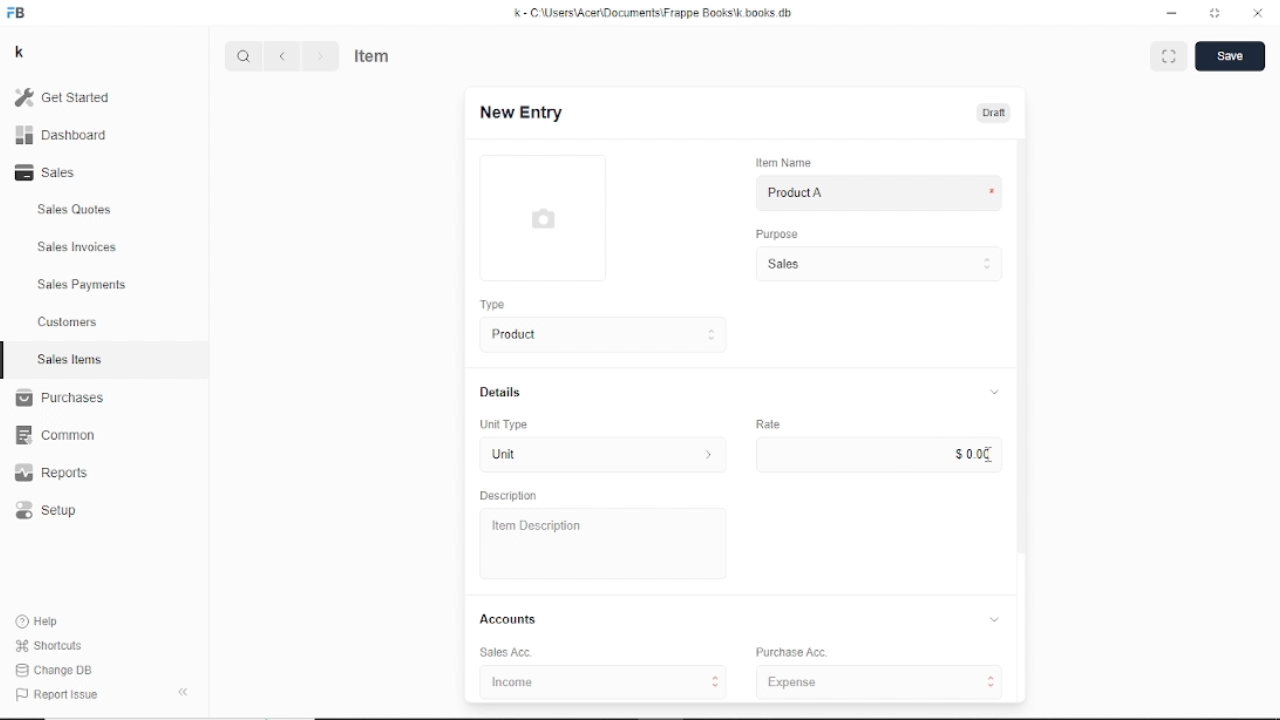 The image size is (1280, 720). Describe the element at coordinates (51, 172) in the screenshot. I see `Sales` at that location.